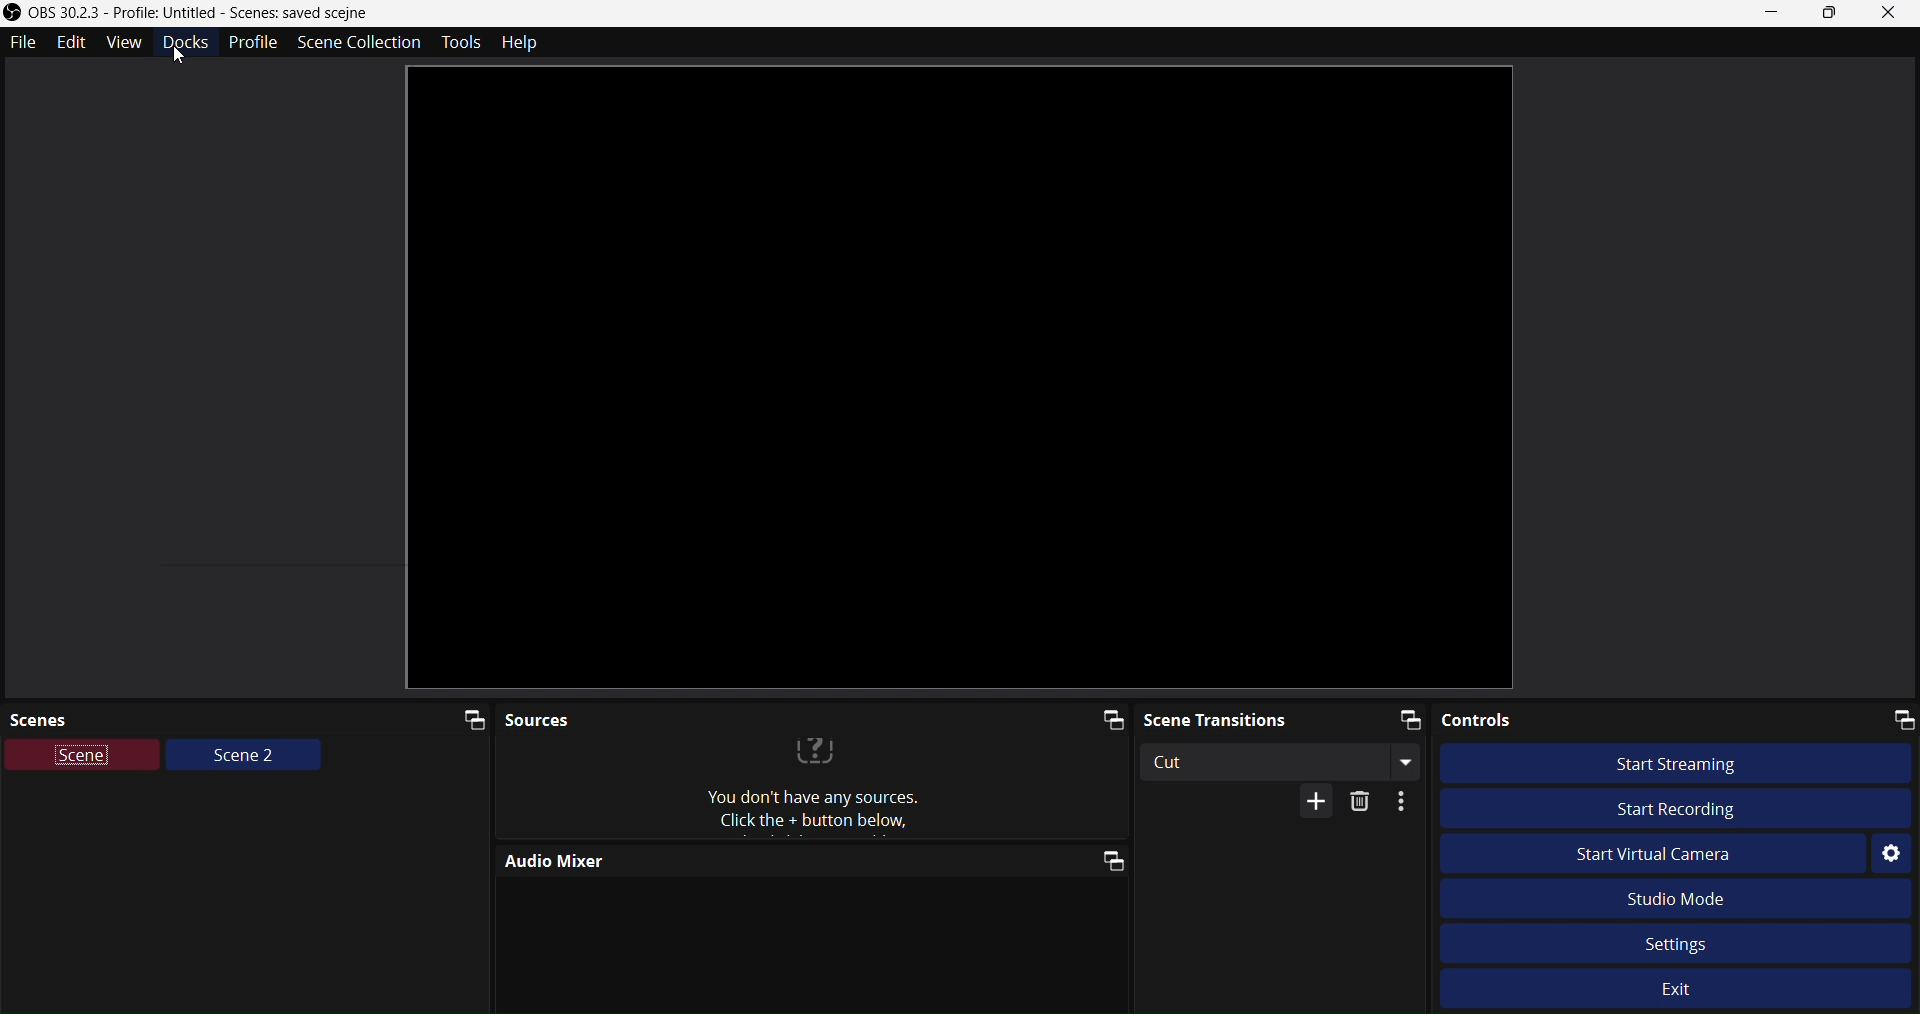 This screenshot has height=1014, width=1920. I want to click on OBS S30.2.3 - profile: Untitled - Scenes: saved scejne, so click(228, 13).